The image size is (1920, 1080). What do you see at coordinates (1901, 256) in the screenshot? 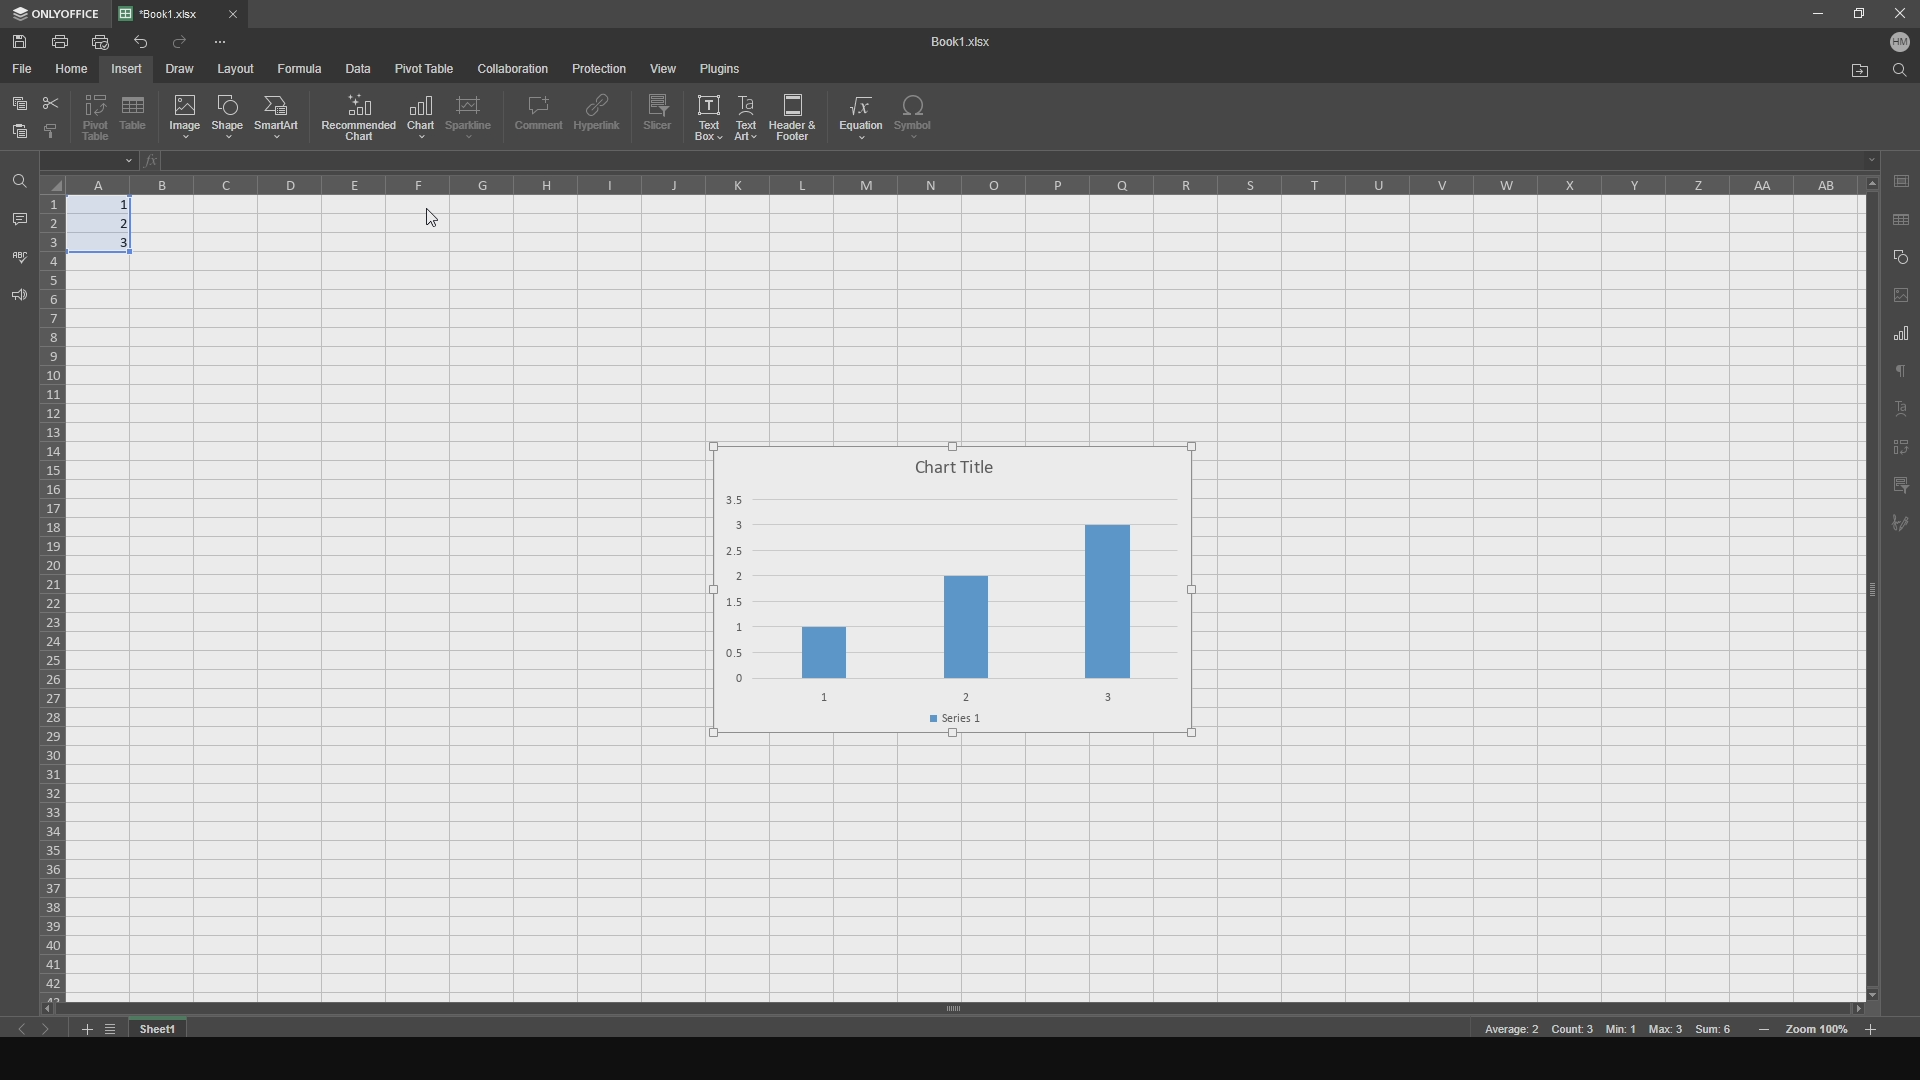
I see `copy` at bounding box center [1901, 256].